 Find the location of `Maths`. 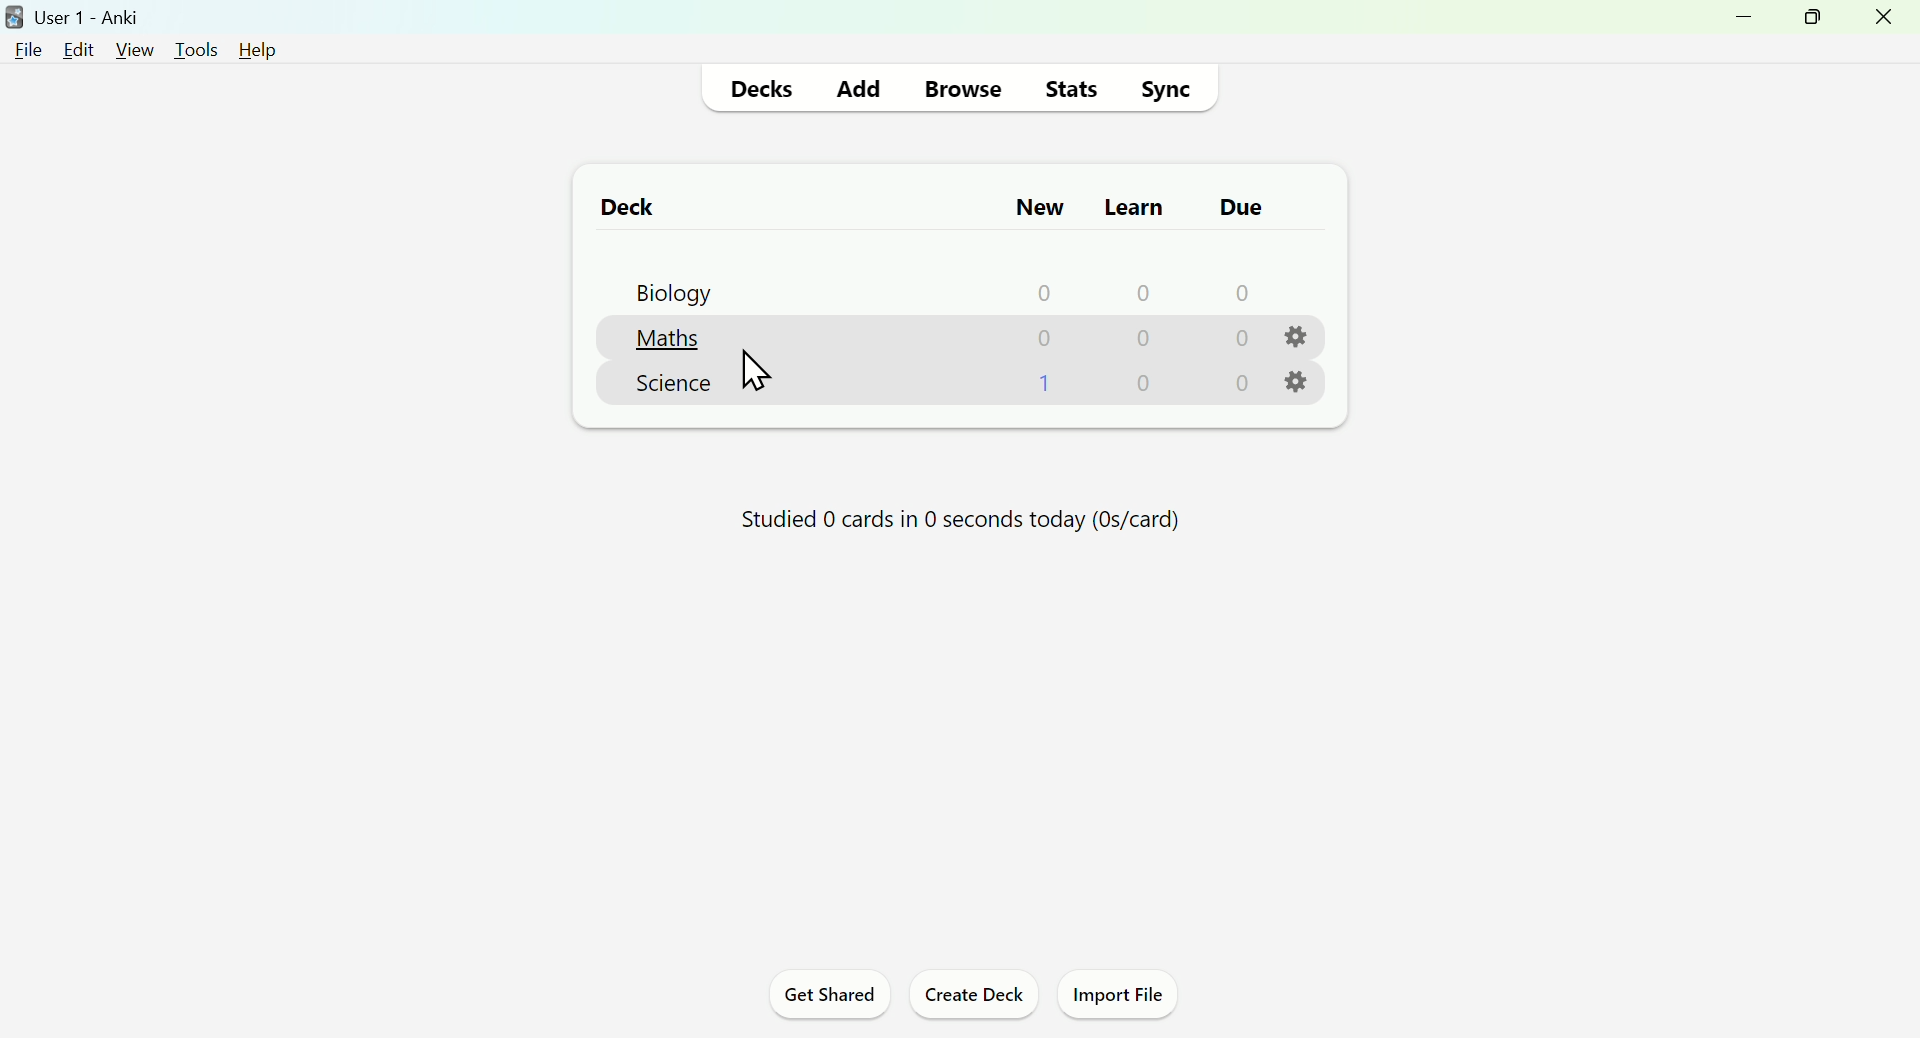

Maths is located at coordinates (666, 341).